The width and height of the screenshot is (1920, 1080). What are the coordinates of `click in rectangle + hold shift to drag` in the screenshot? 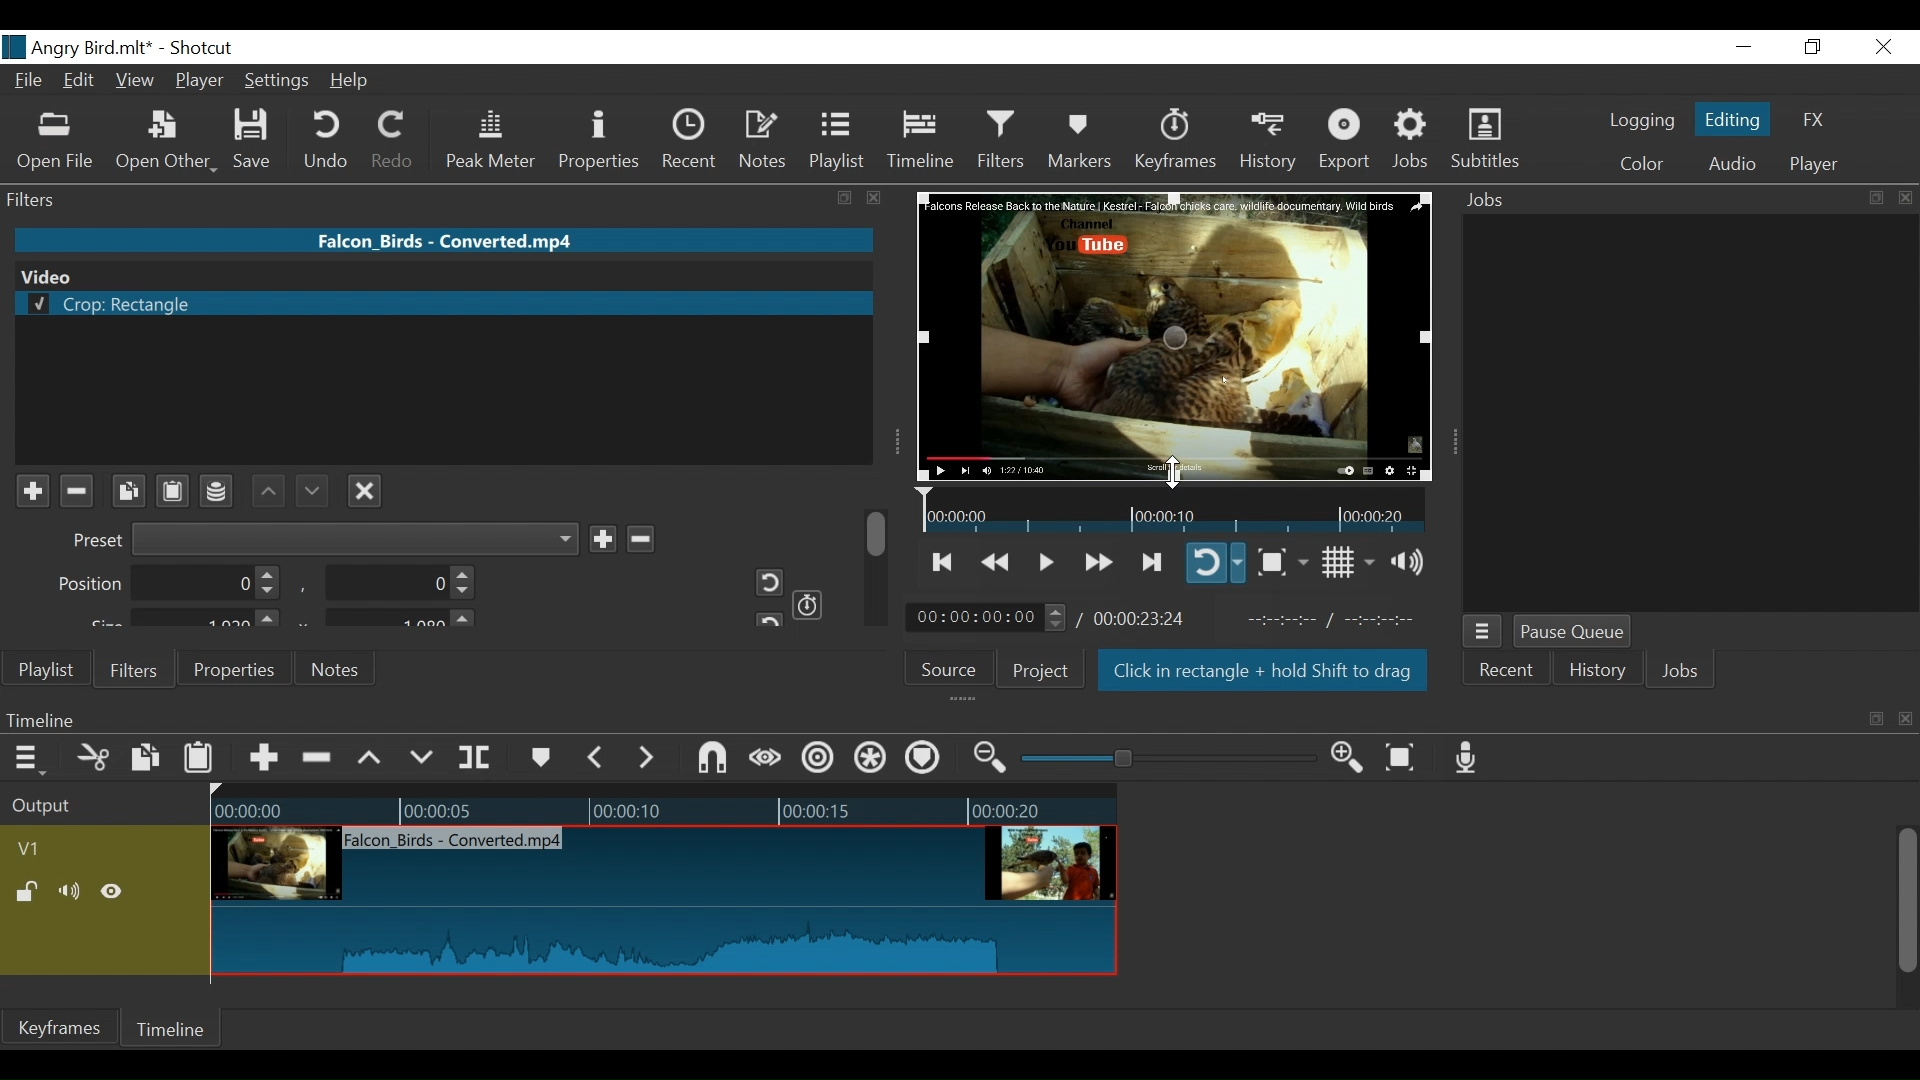 It's located at (1264, 673).